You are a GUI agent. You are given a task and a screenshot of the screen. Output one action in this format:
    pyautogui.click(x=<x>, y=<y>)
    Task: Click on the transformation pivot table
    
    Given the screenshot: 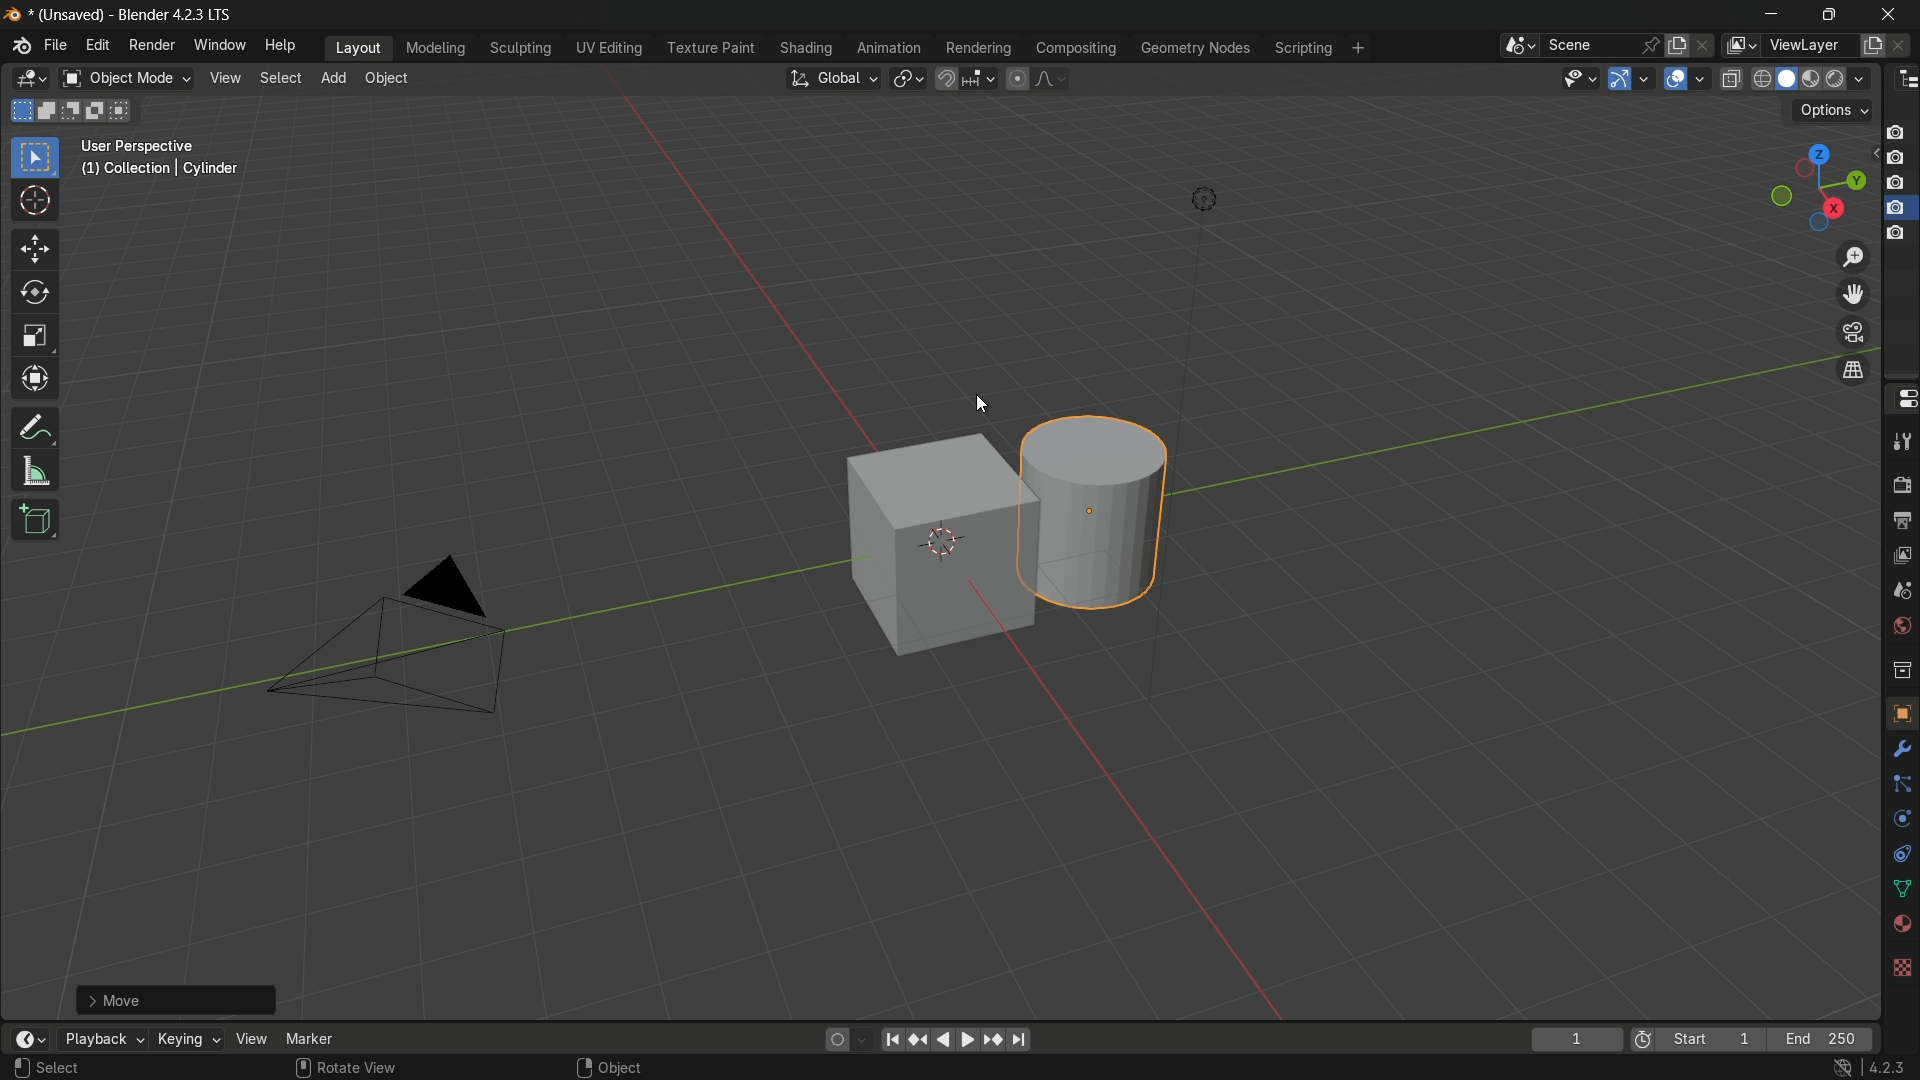 What is the action you would take?
    pyautogui.click(x=910, y=78)
    